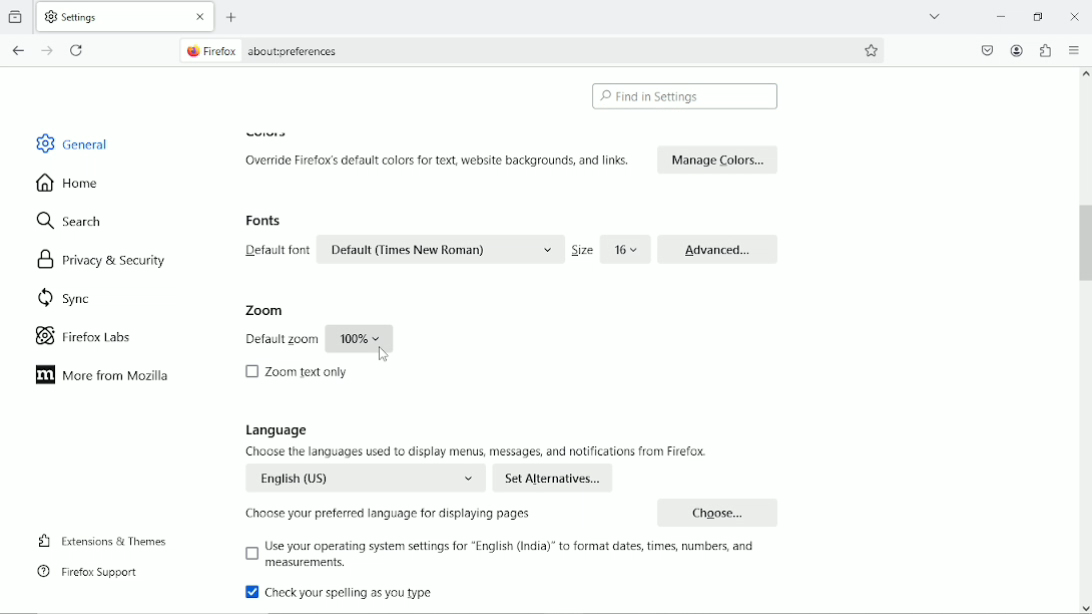 Image resolution: width=1092 pixels, height=614 pixels. I want to click on Sync, so click(66, 298).